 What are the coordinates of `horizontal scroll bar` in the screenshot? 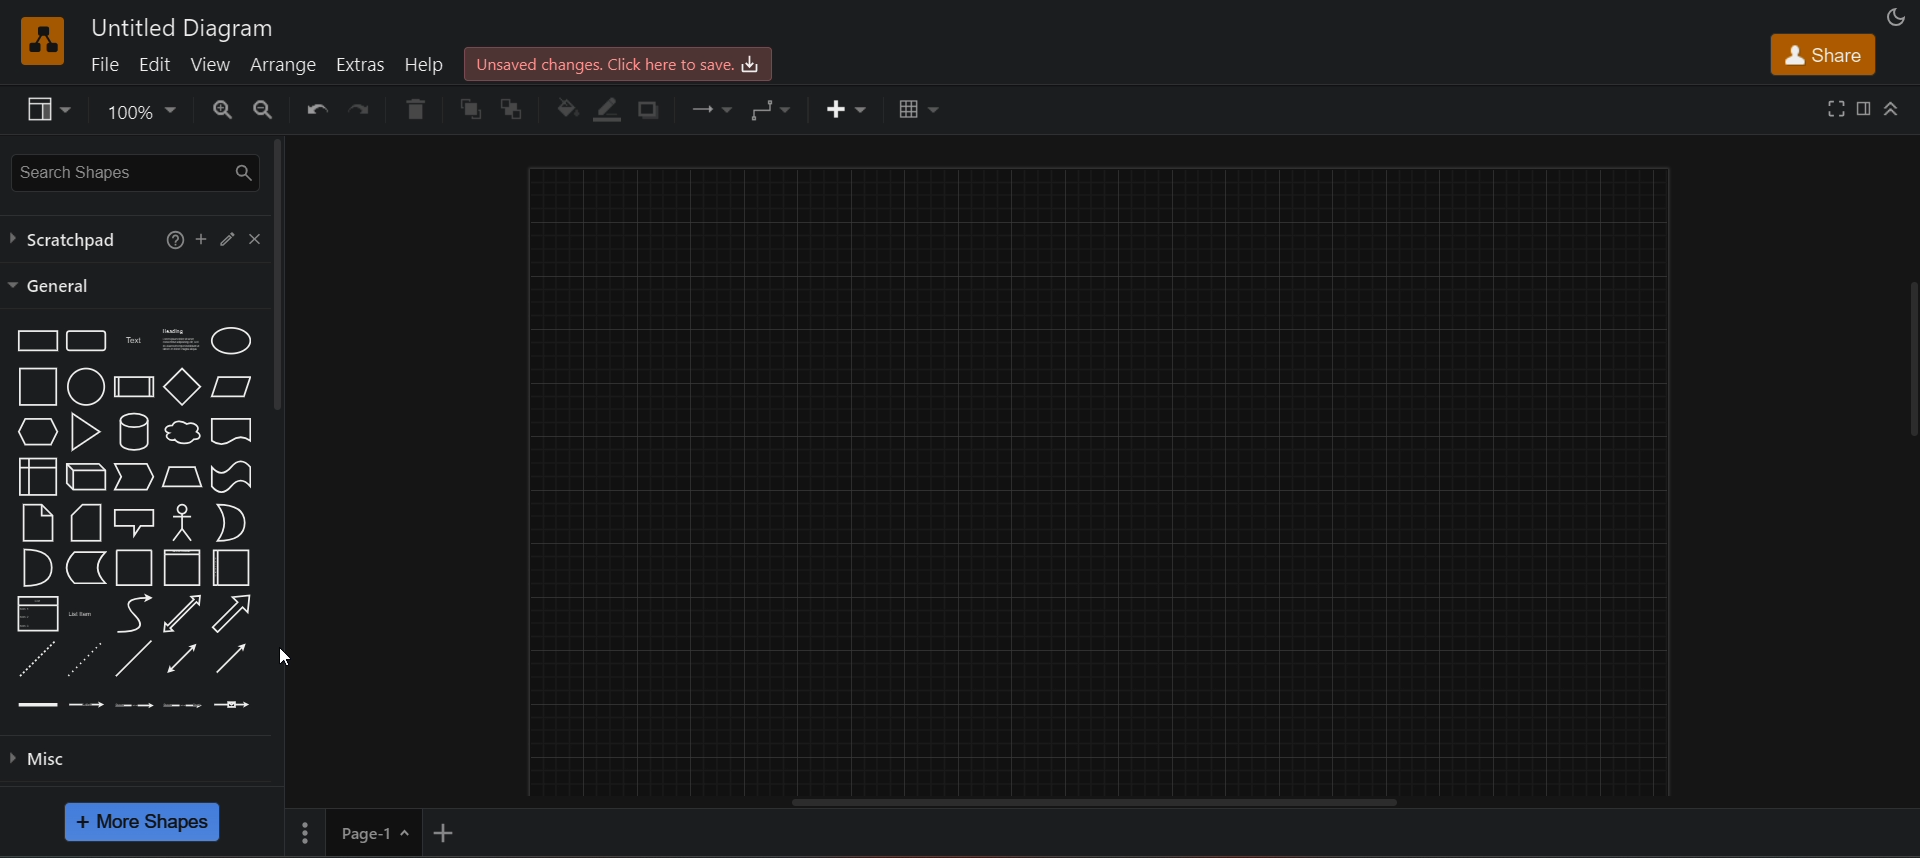 It's located at (1096, 802).